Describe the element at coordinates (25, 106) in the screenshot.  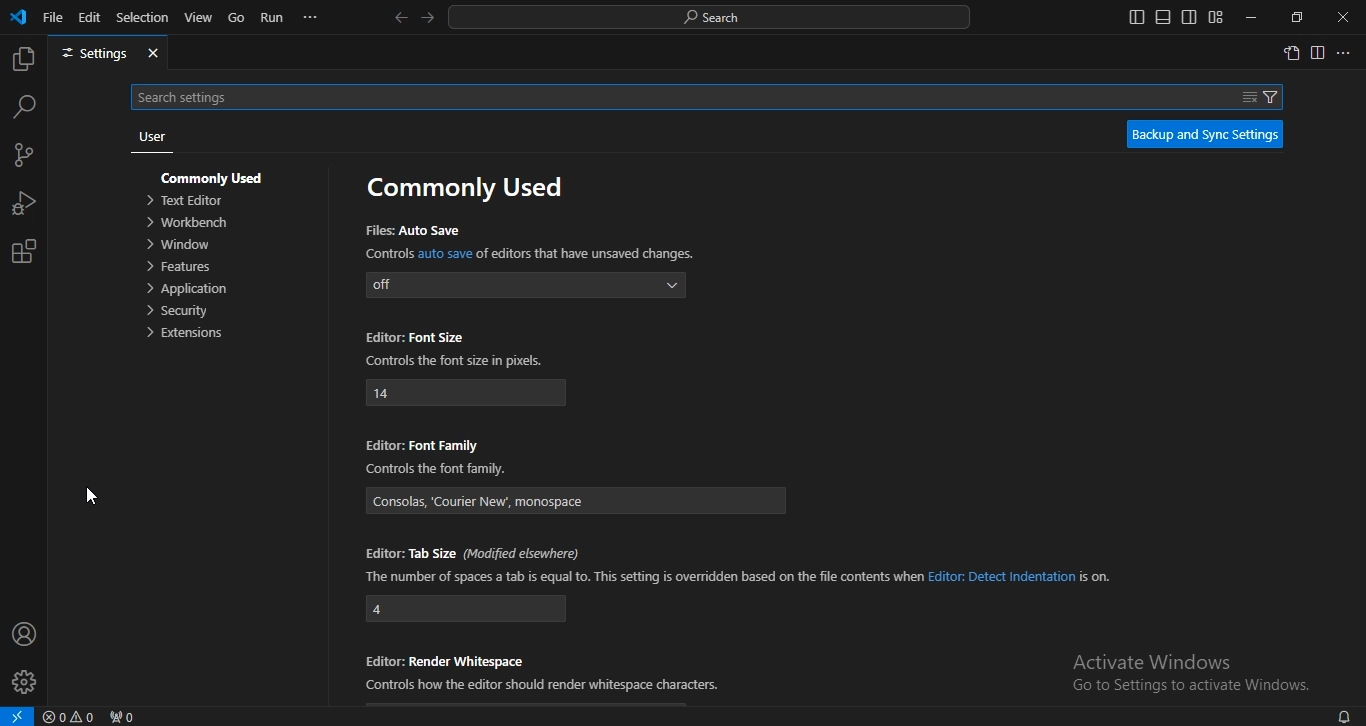
I see `search` at that location.